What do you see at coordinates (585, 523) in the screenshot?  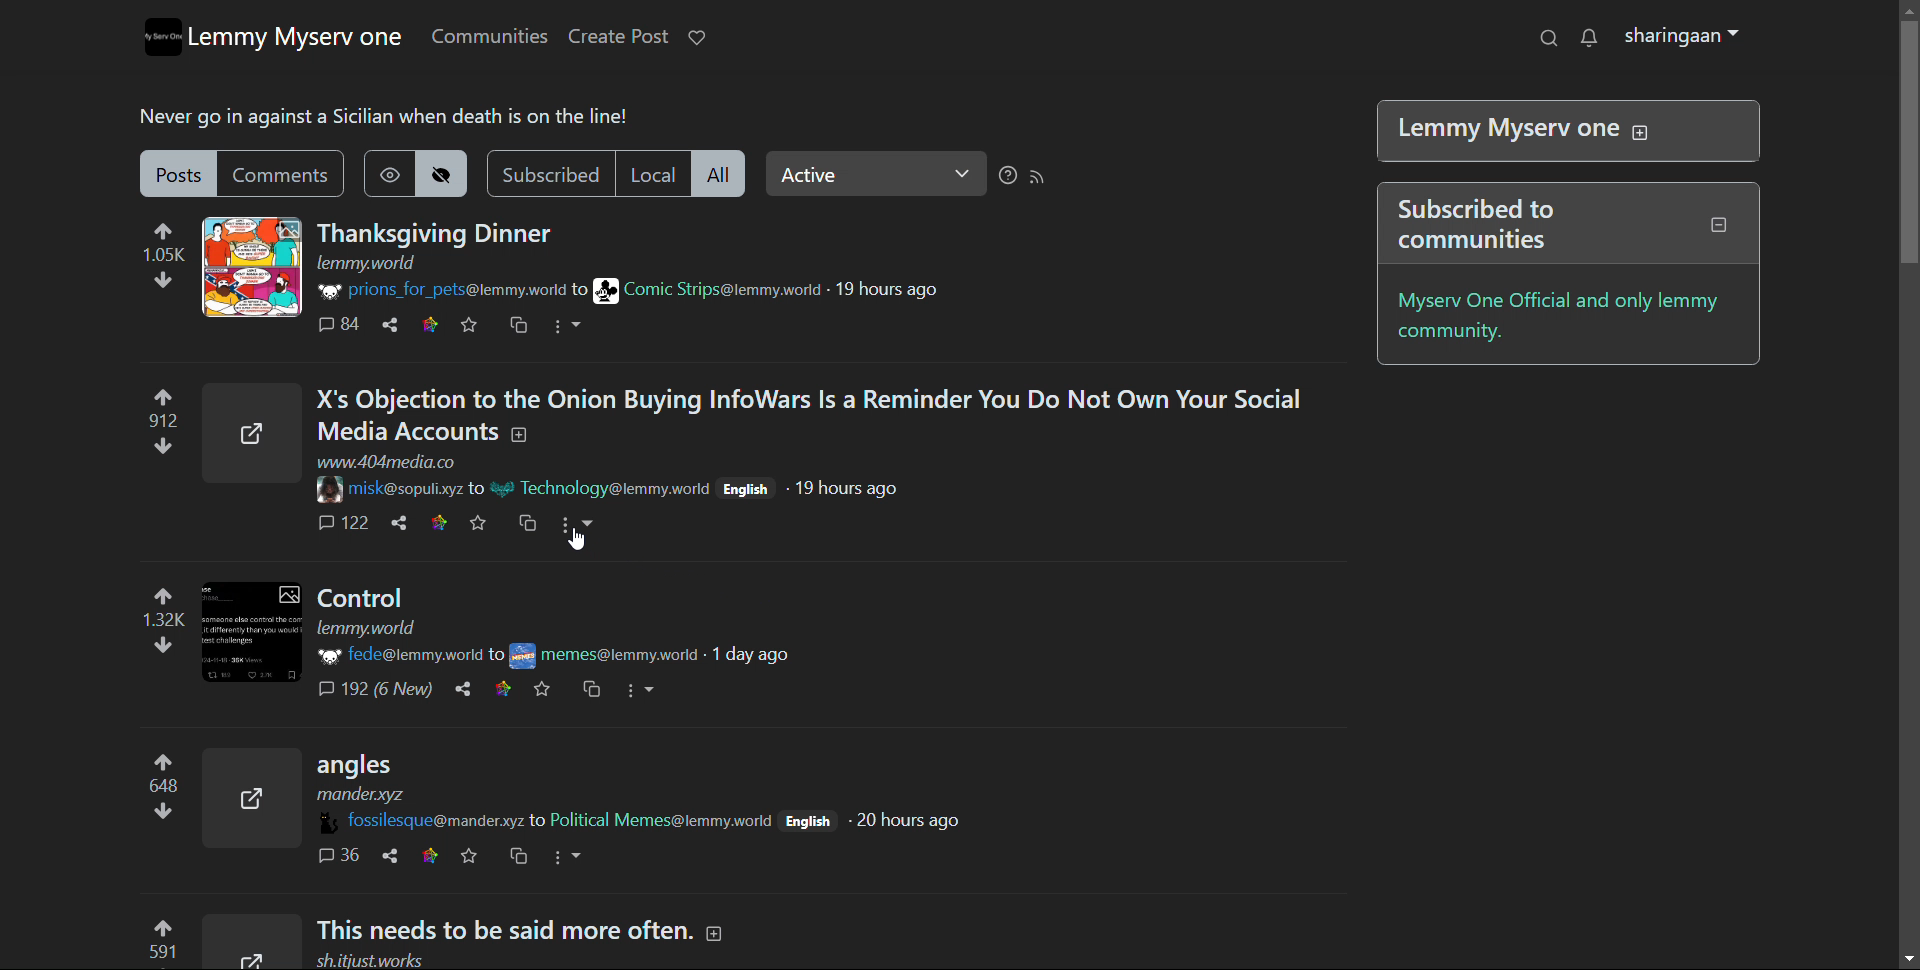 I see `More` at bounding box center [585, 523].